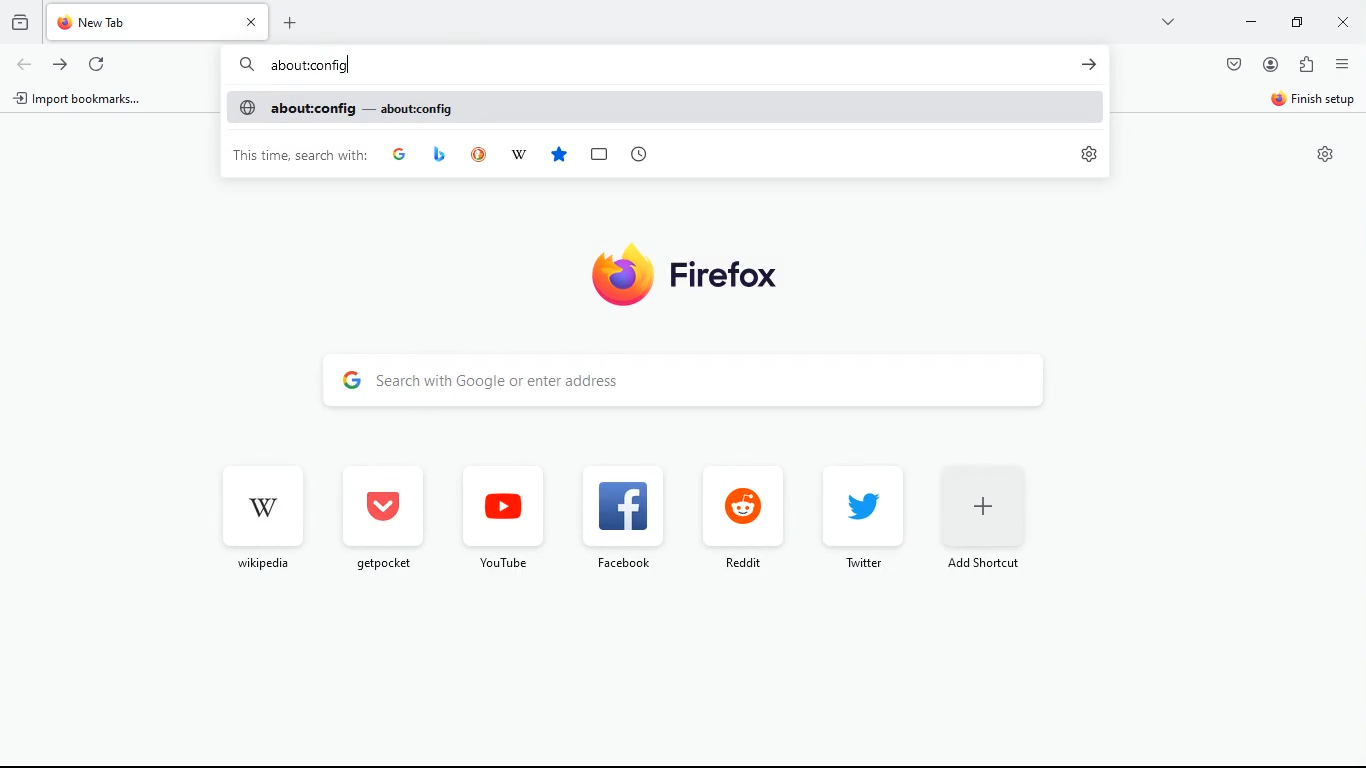  I want to click on extentions, so click(1309, 65).